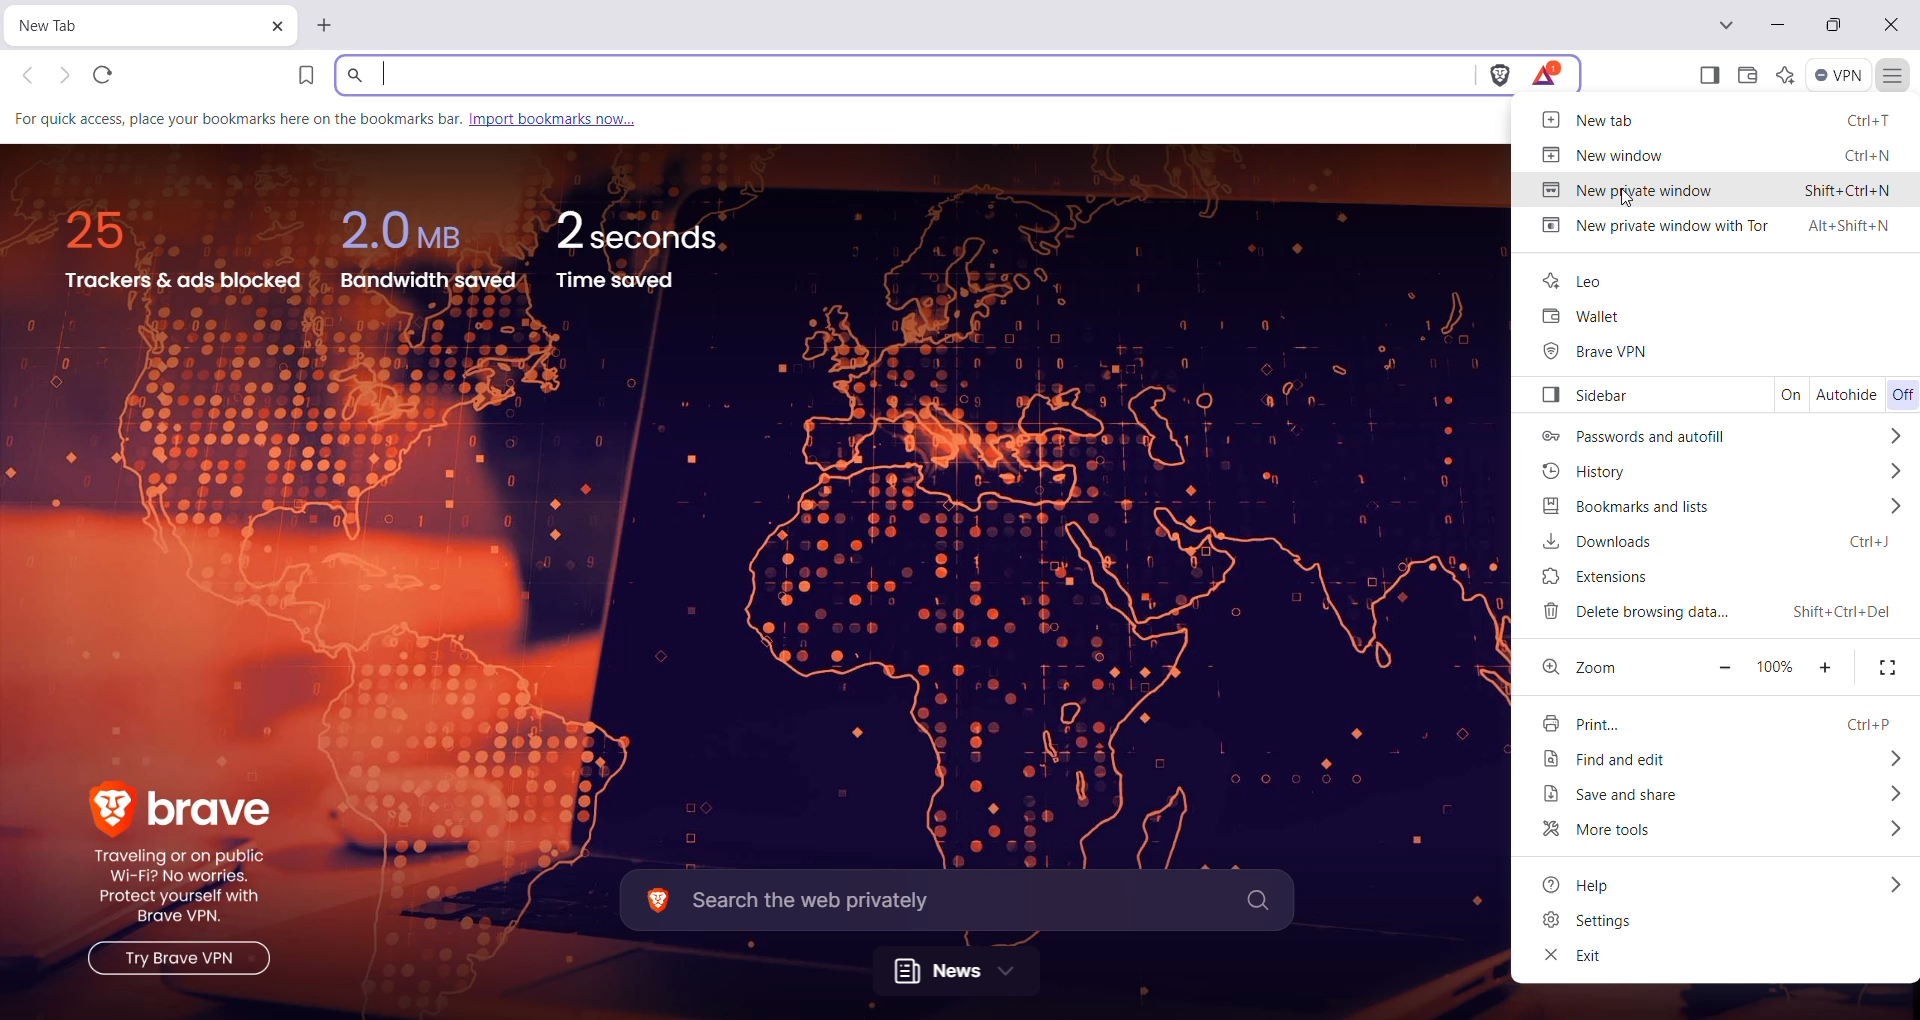 The width and height of the screenshot is (1920, 1020). I want to click on New Tab, so click(1712, 119).